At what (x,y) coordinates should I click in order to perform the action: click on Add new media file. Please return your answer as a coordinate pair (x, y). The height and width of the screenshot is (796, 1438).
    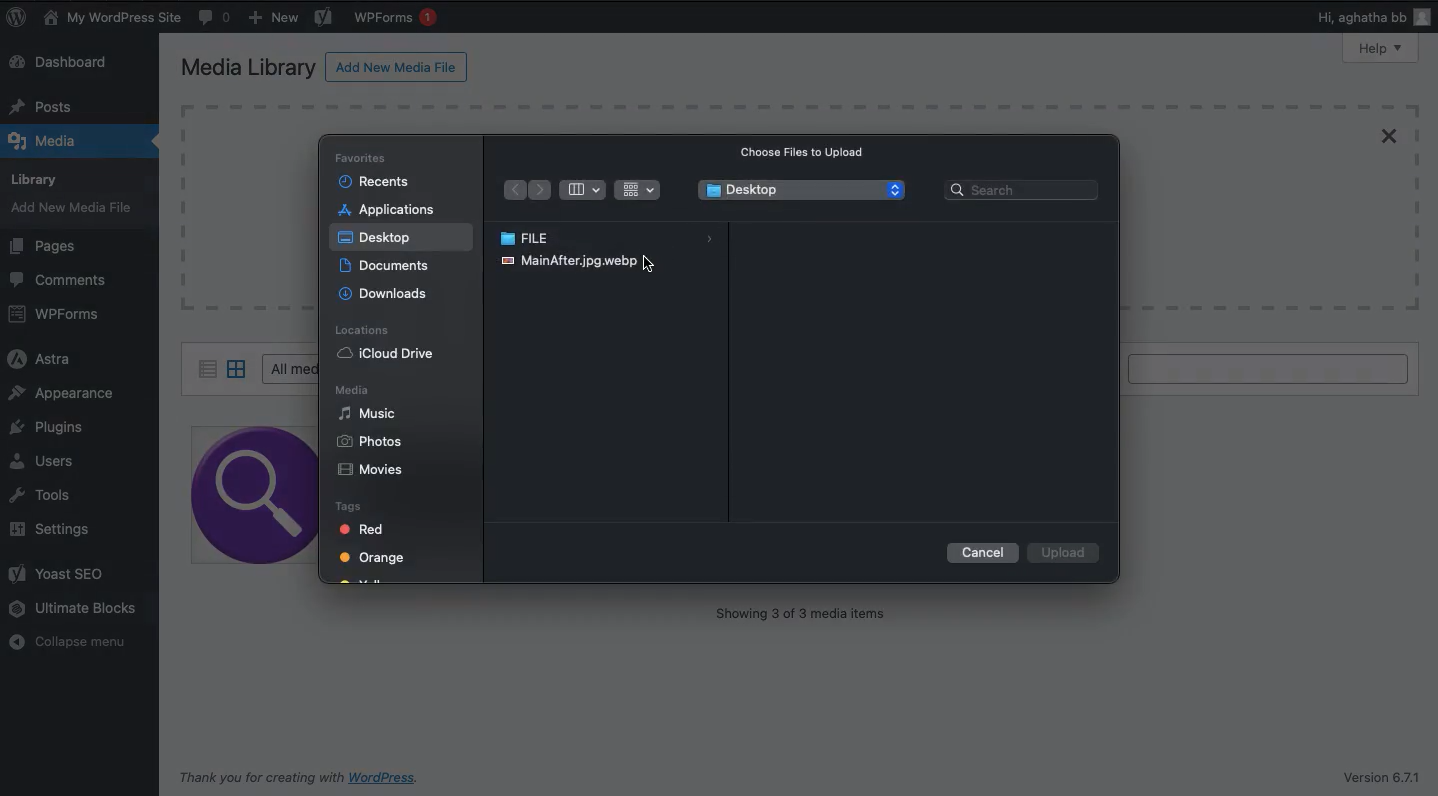
    Looking at the image, I should click on (398, 70).